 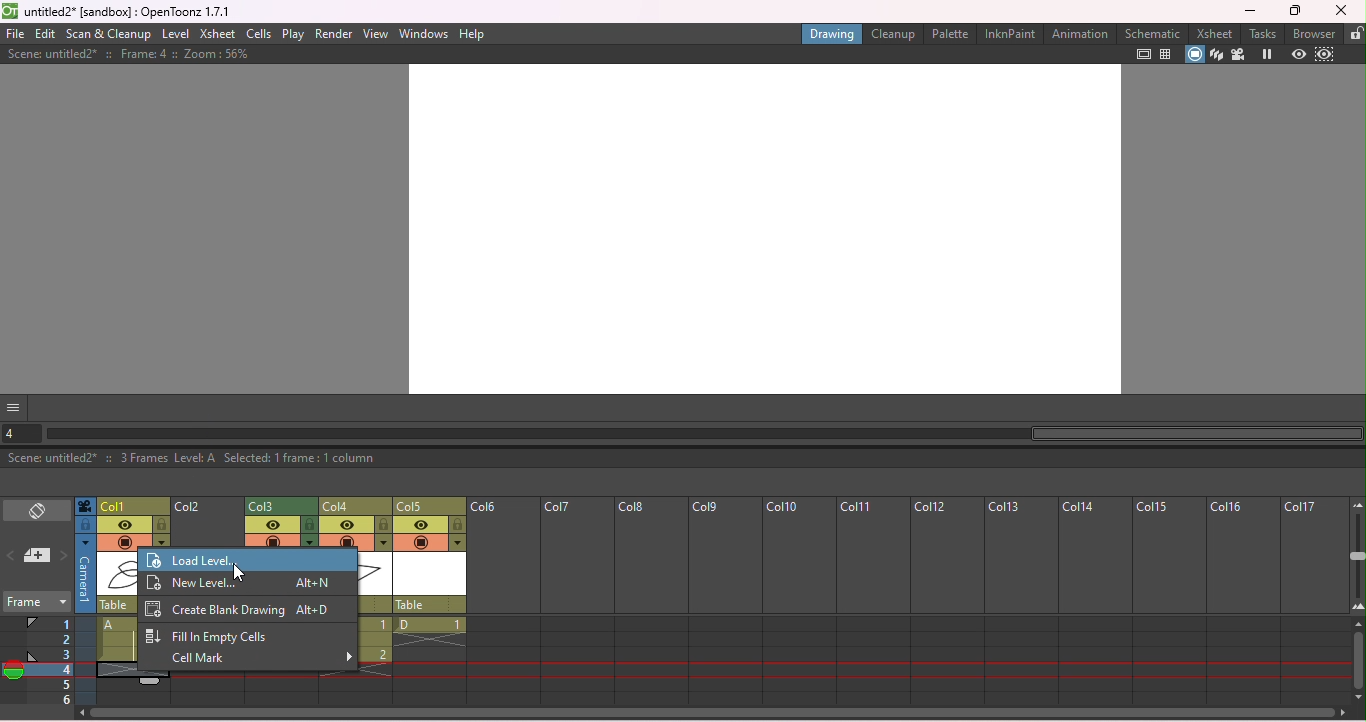 What do you see at coordinates (800, 601) in the screenshot?
I see `Column 10` at bounding box center [800, 601].